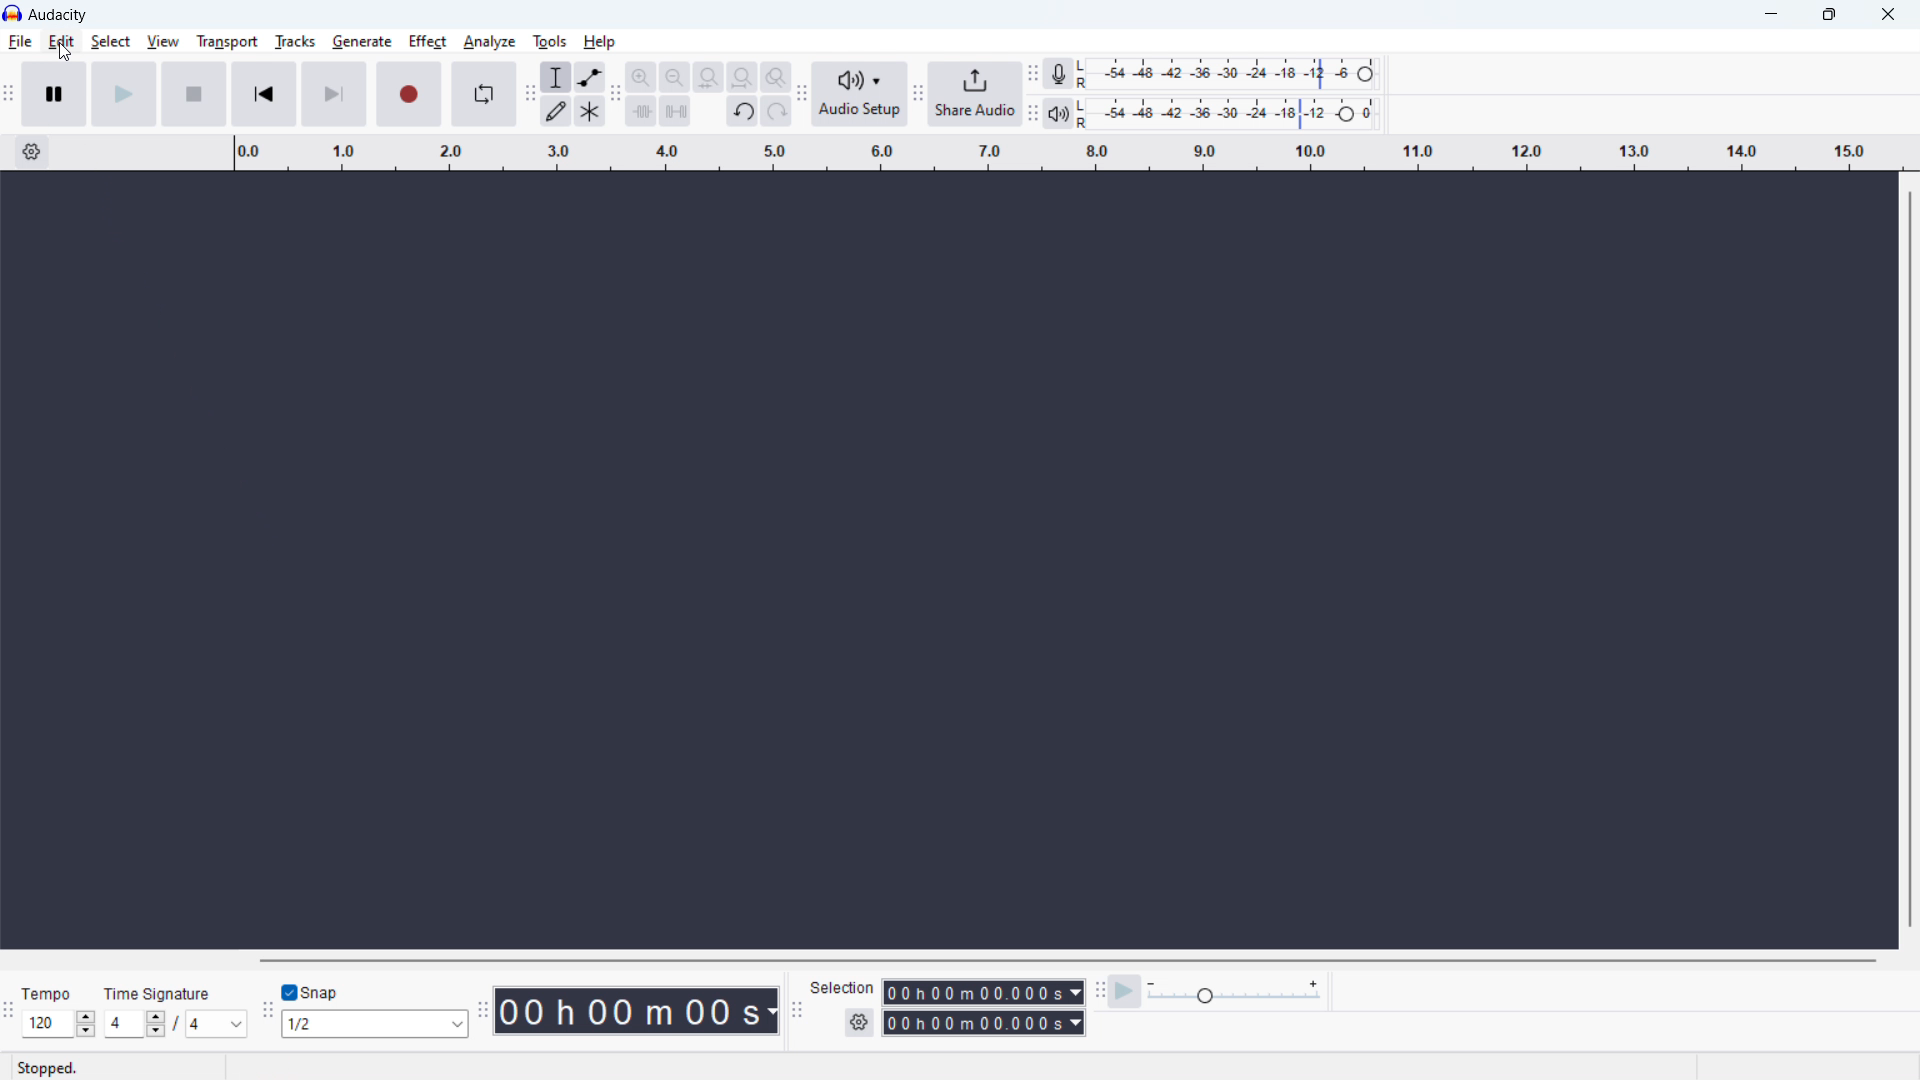 The height and width of the screenshot is (1080, 1920). What do you see at coordinates (976, 94) in the screenshot?
I see `share audio` at bounding box center [976, 94].